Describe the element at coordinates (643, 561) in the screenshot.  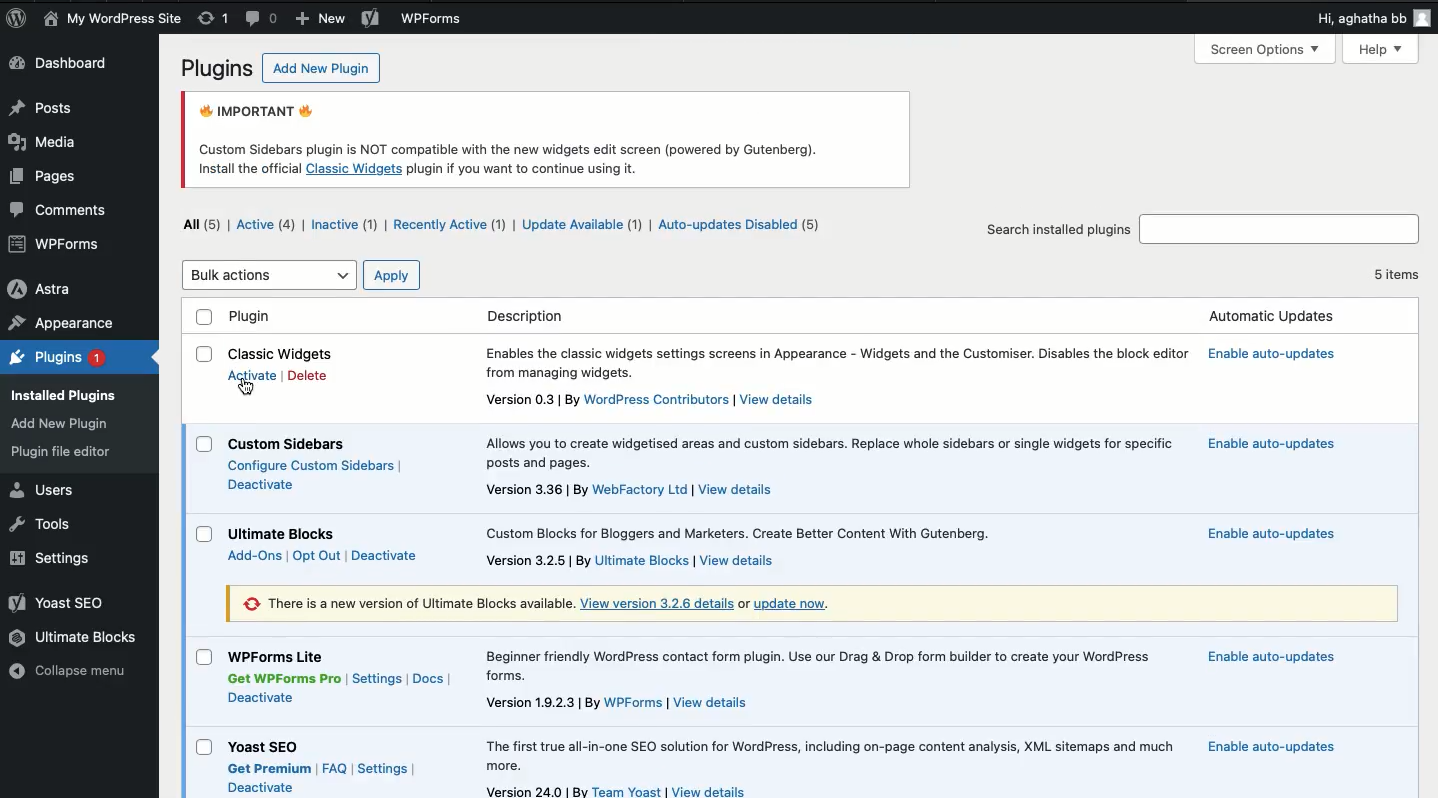
I see `ultimate` at that location.